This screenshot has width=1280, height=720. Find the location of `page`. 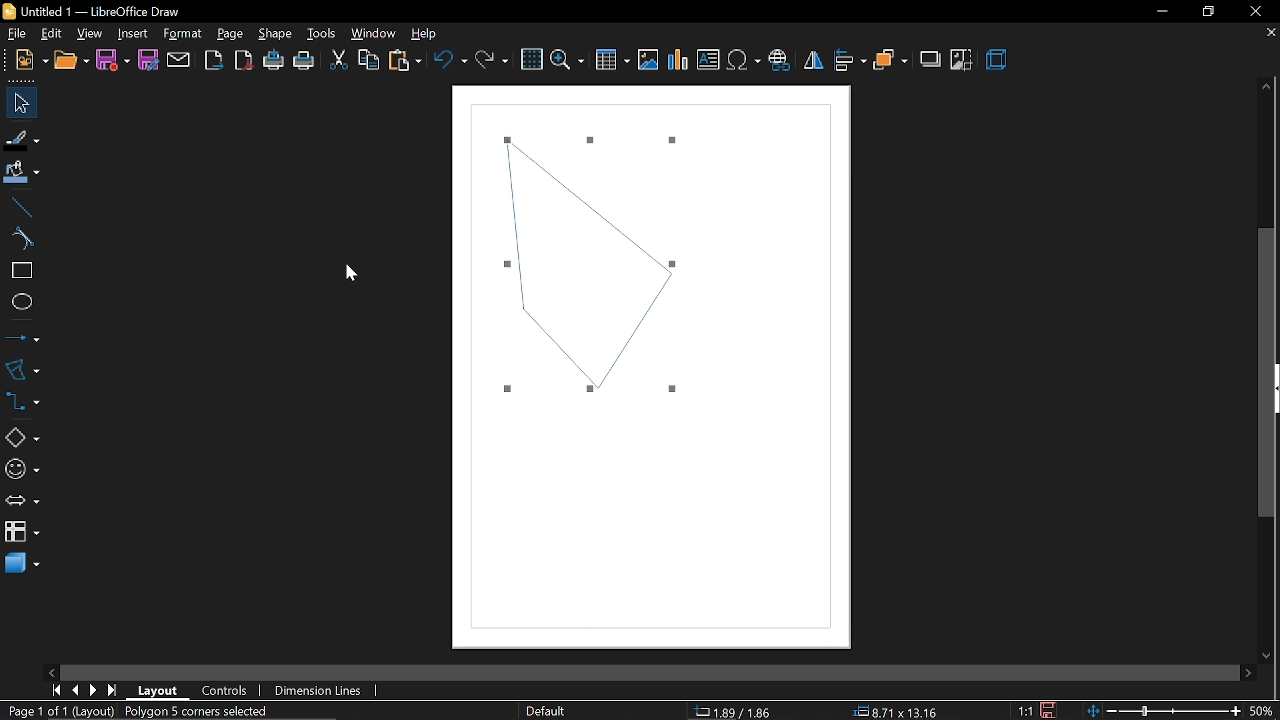

page is located at coordinates (230, 33).